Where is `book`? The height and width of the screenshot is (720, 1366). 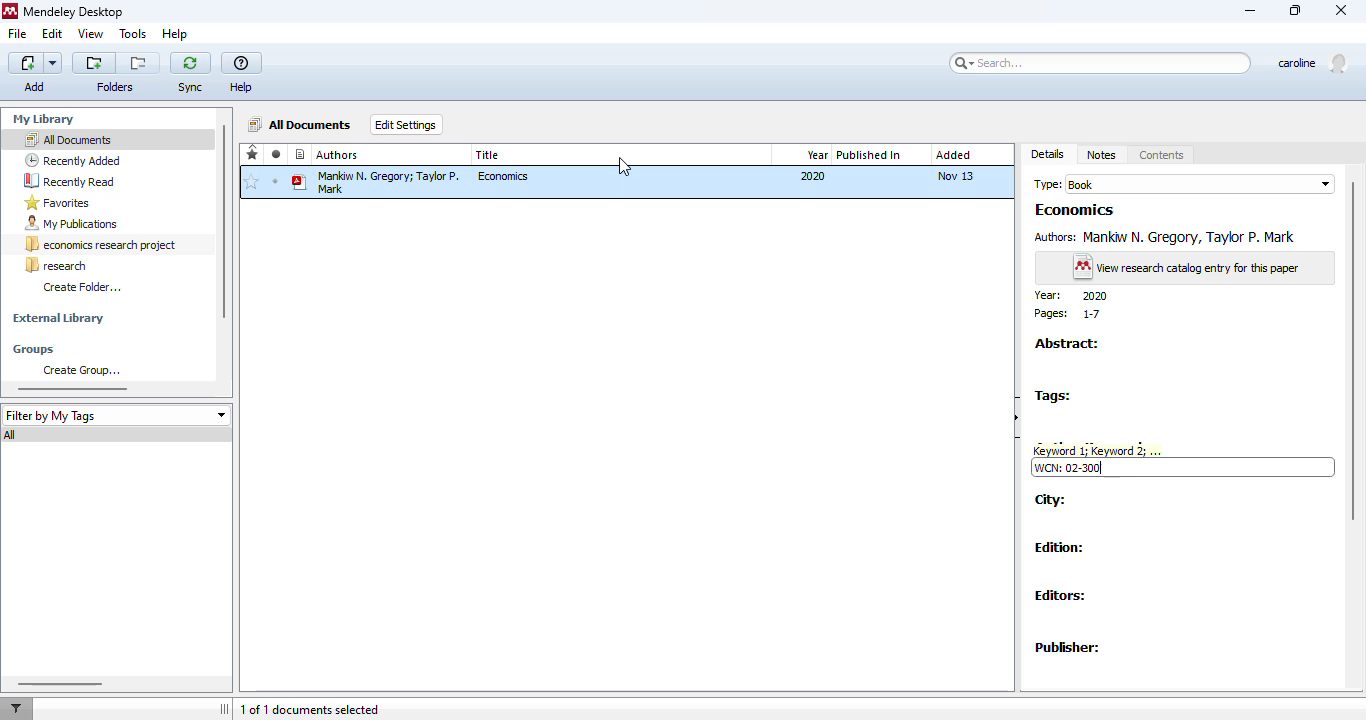
book is located at coordinates (1200, 184).